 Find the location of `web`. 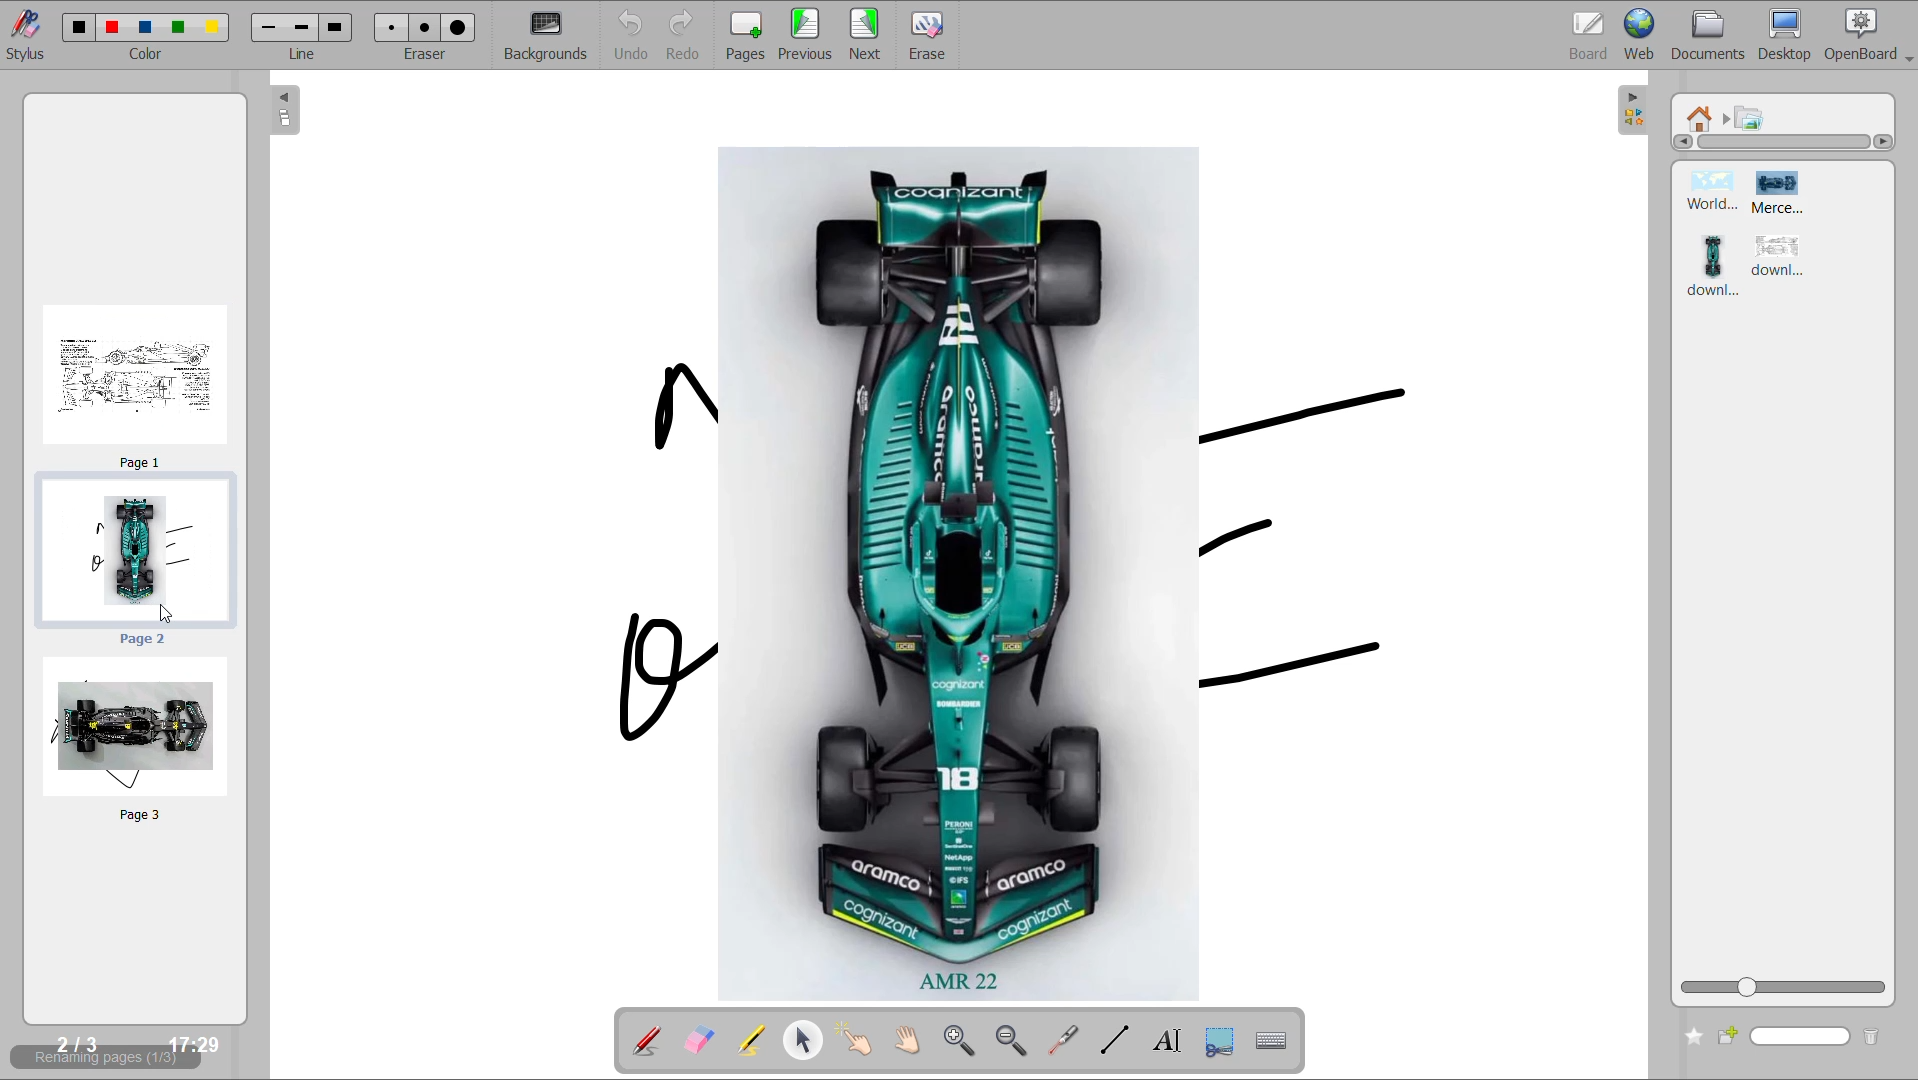

web is located at coordinates (1639, 32).